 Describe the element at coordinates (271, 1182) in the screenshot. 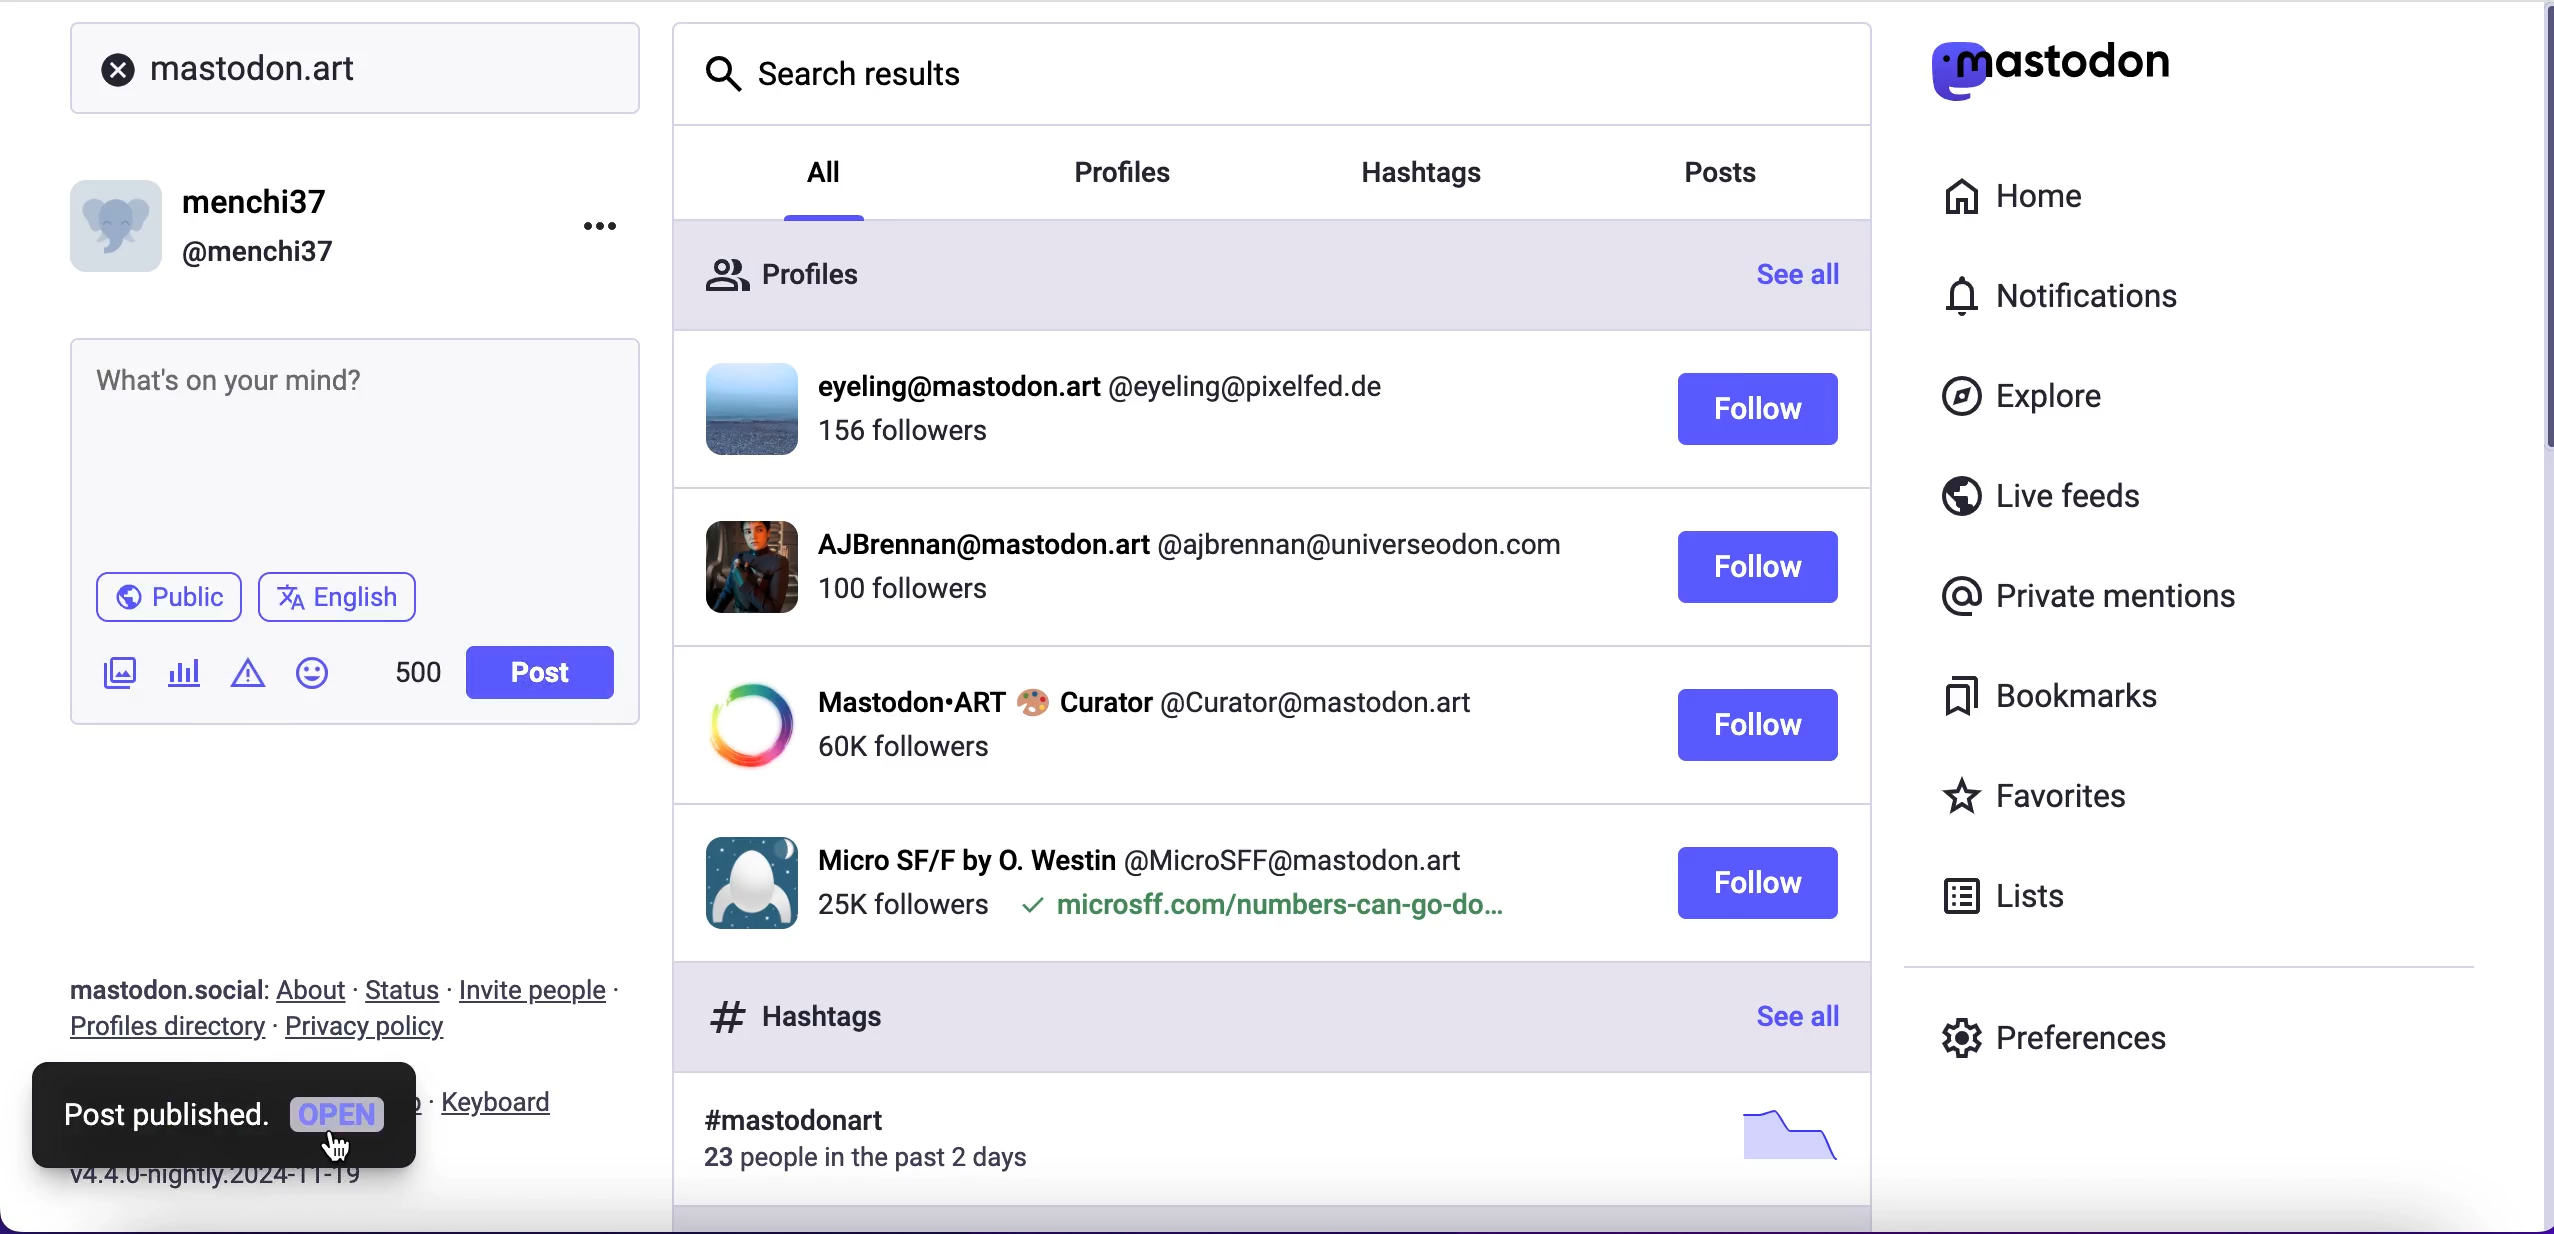

I see `2024-11-19` at that location.